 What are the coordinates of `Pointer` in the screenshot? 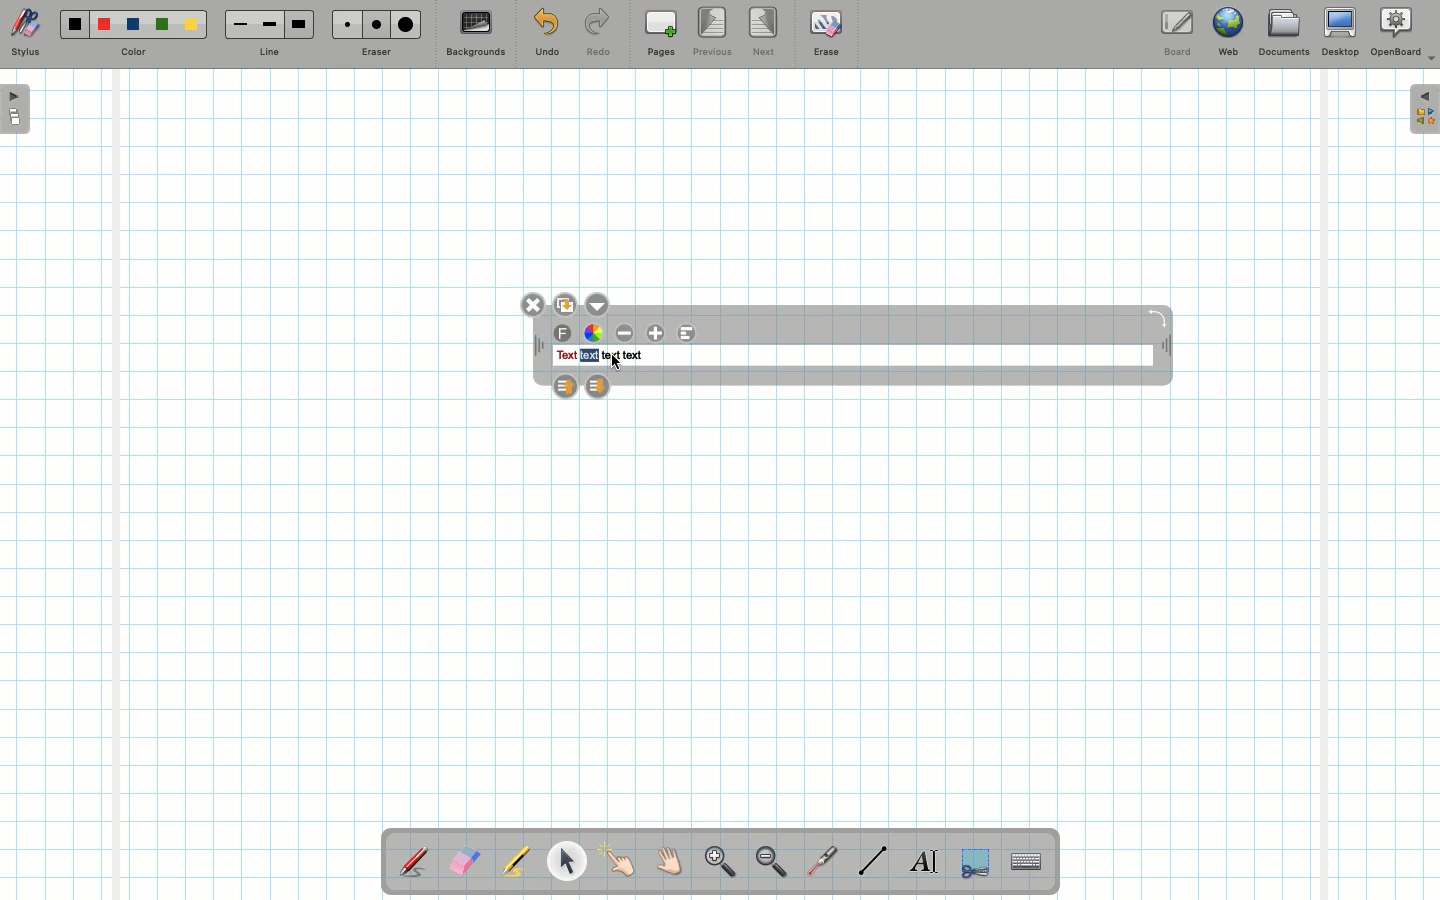 It's located at (566, 861).